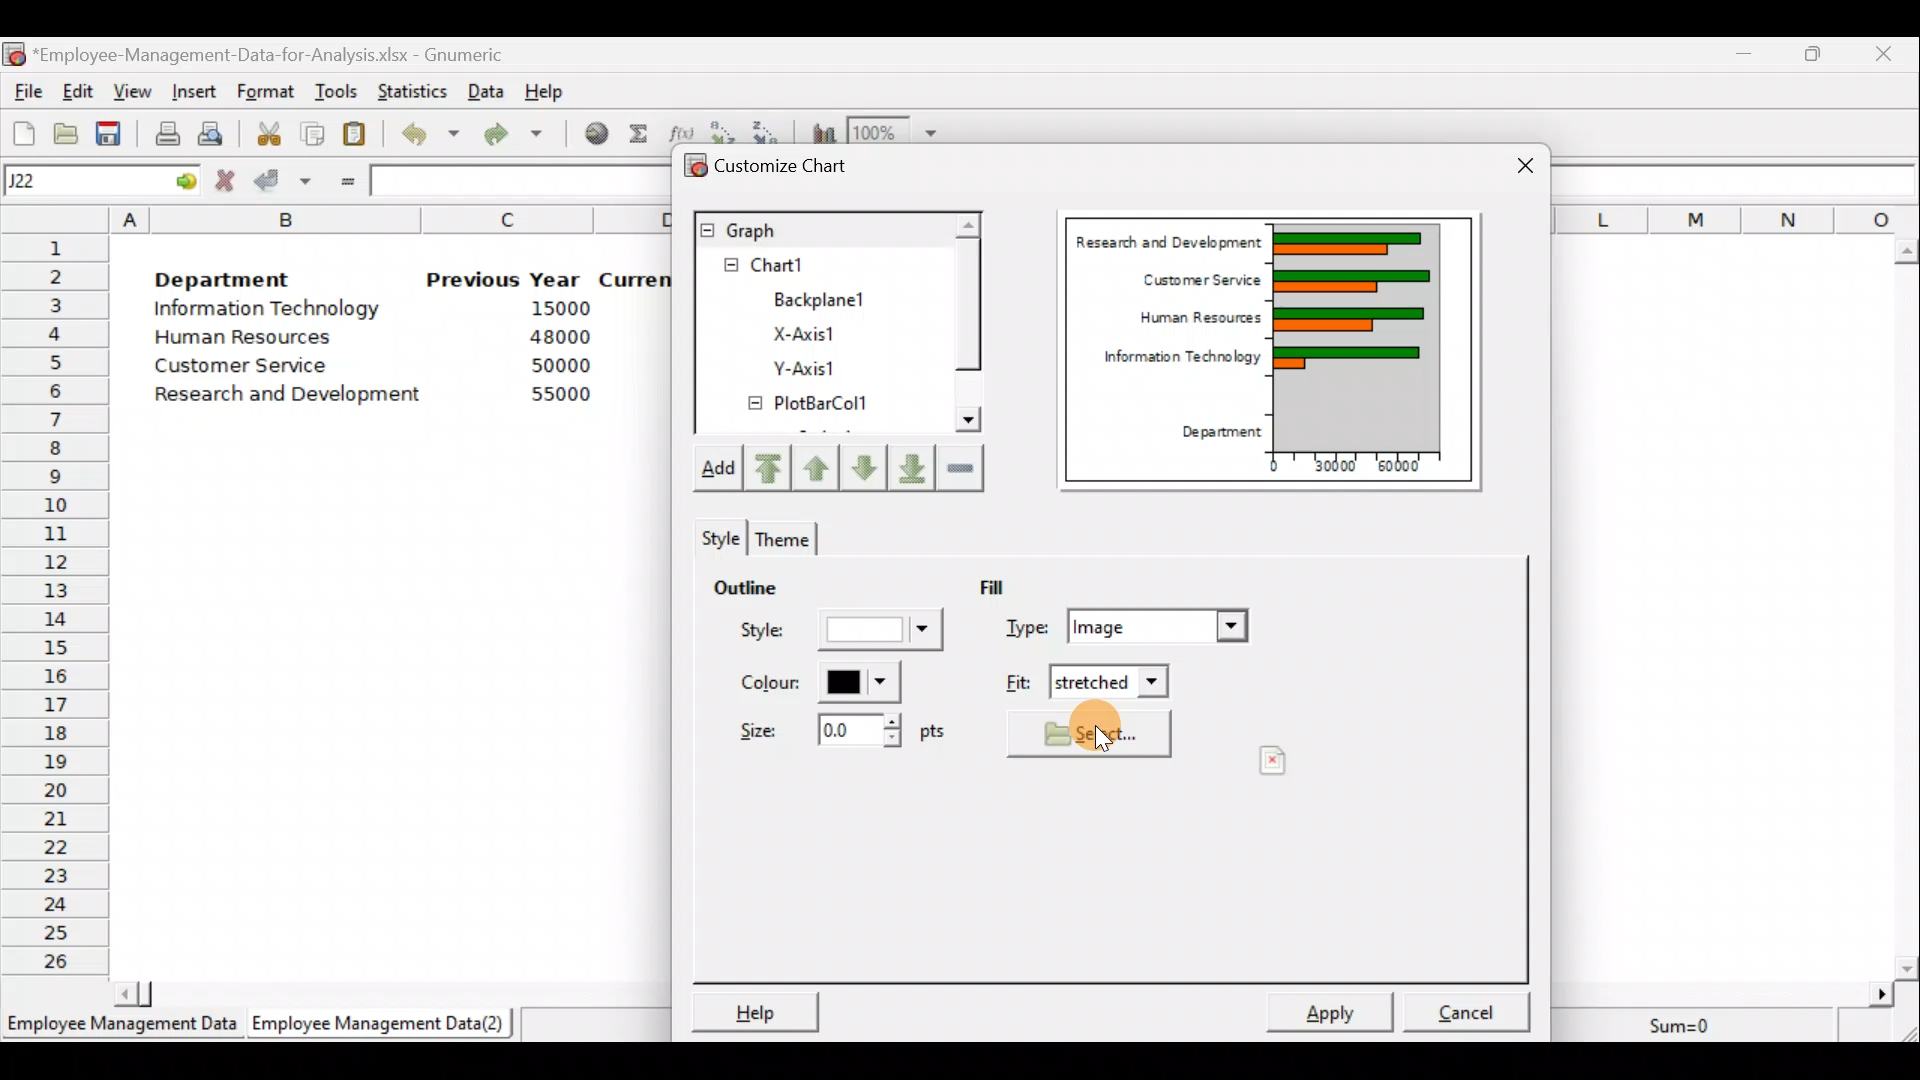 Image resolution: width=1920 pixels, height=1080 pixels. I want to click on X-axis1, so click(818, 331).